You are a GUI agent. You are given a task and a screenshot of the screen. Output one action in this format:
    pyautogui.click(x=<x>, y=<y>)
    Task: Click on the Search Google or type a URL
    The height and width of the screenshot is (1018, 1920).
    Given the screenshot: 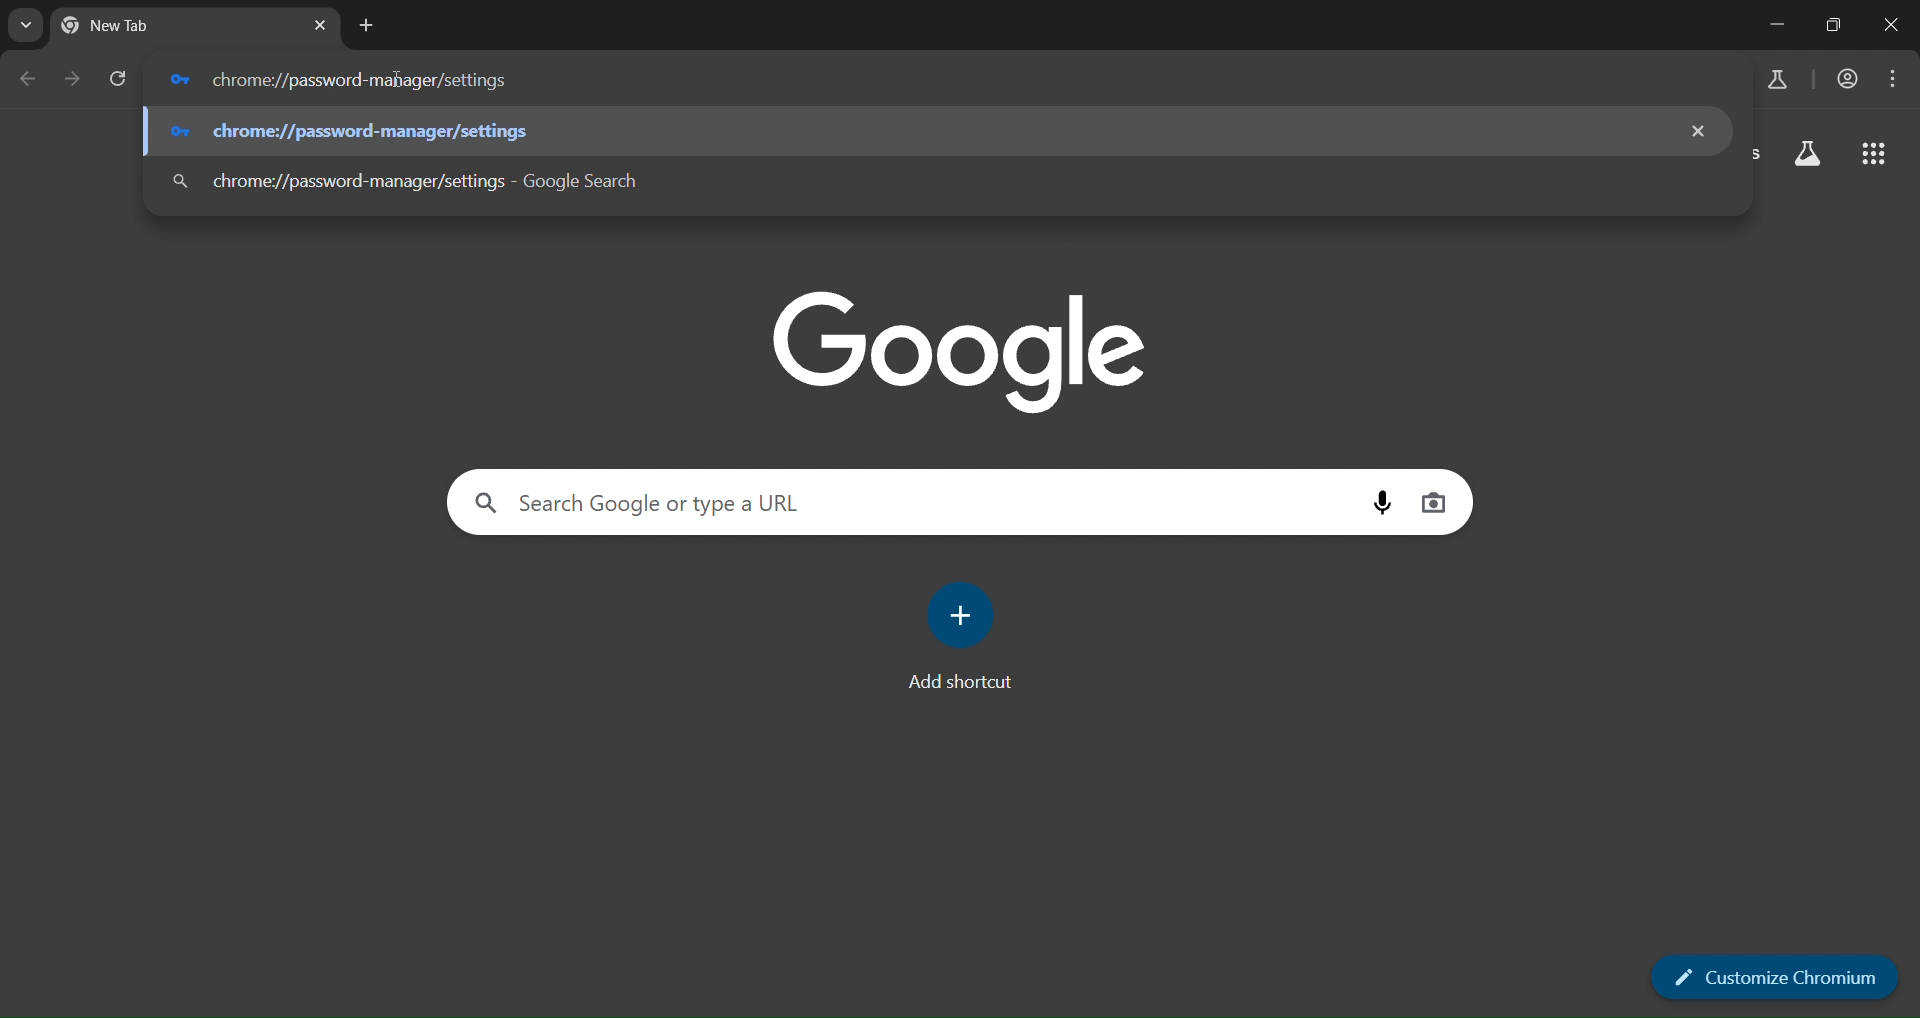 What is the action you would take?
    pyautogui.click(x=904, y=502)
    